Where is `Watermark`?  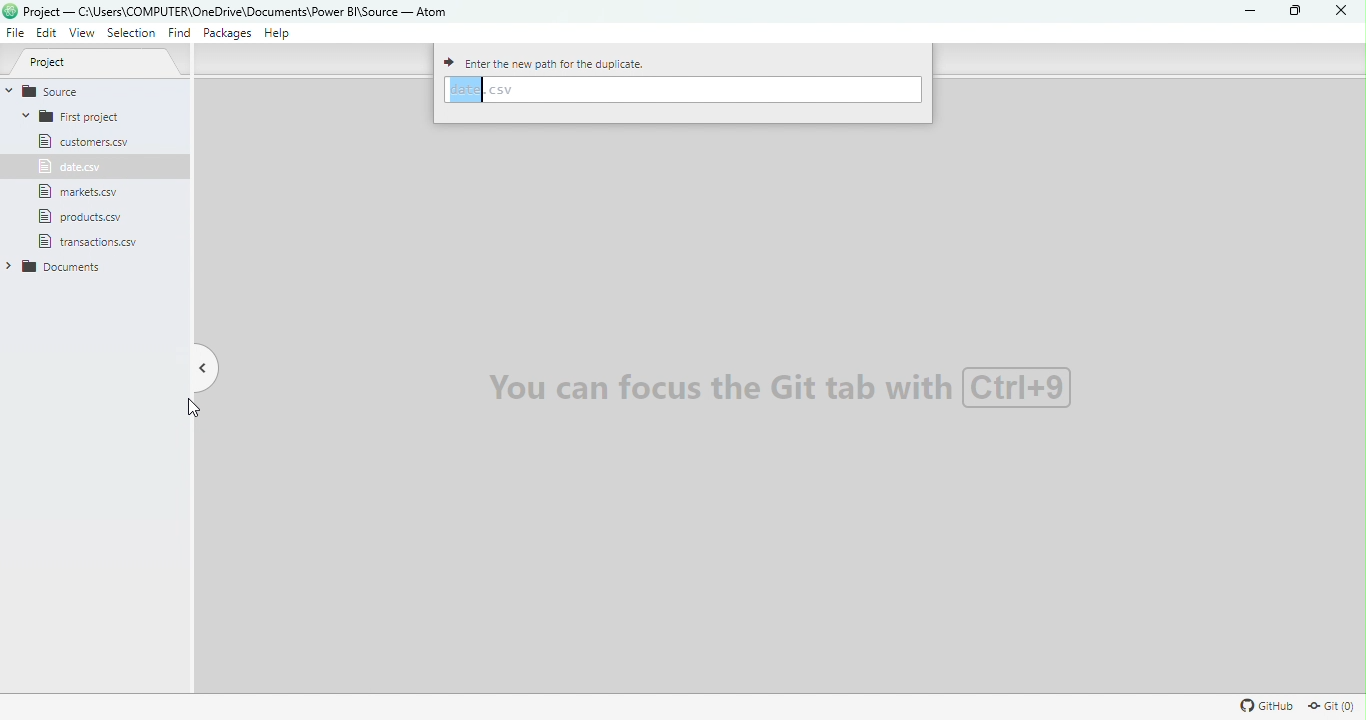 Watermark is located at coordinates (781, 384).